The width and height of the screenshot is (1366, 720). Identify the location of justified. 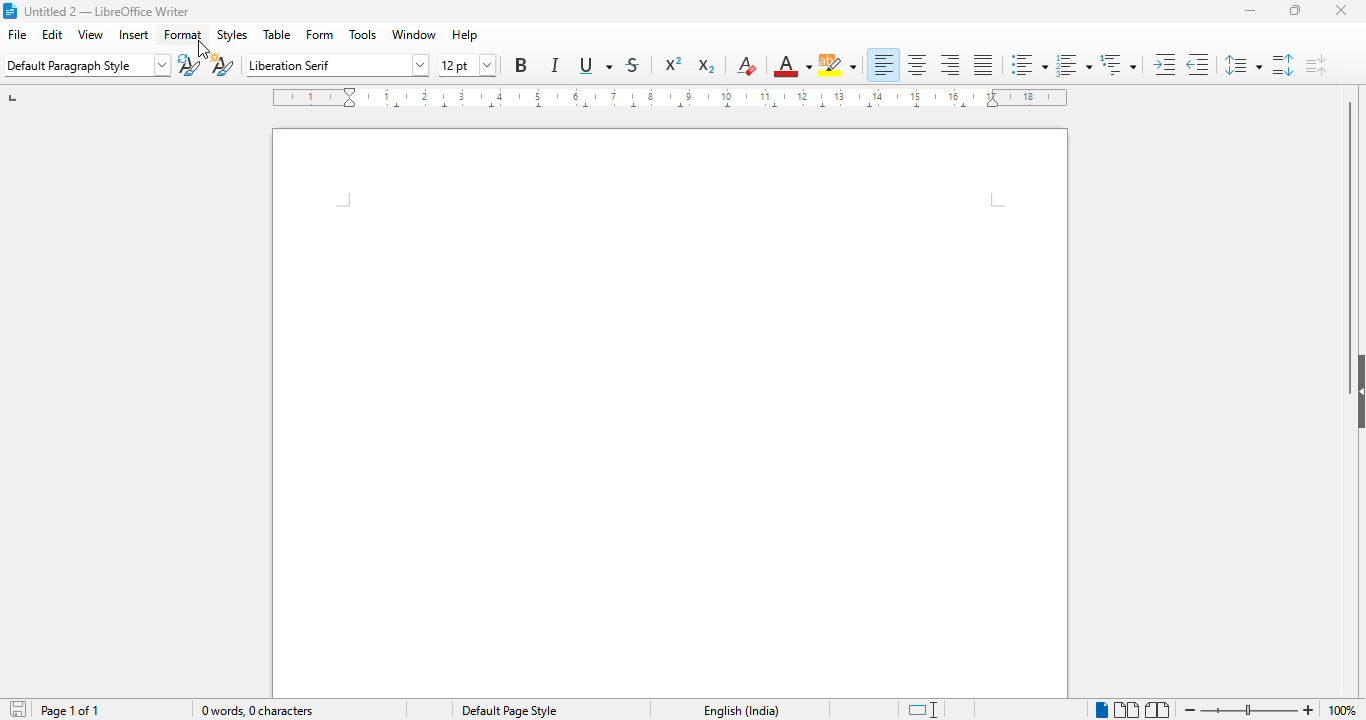
(985, 65).